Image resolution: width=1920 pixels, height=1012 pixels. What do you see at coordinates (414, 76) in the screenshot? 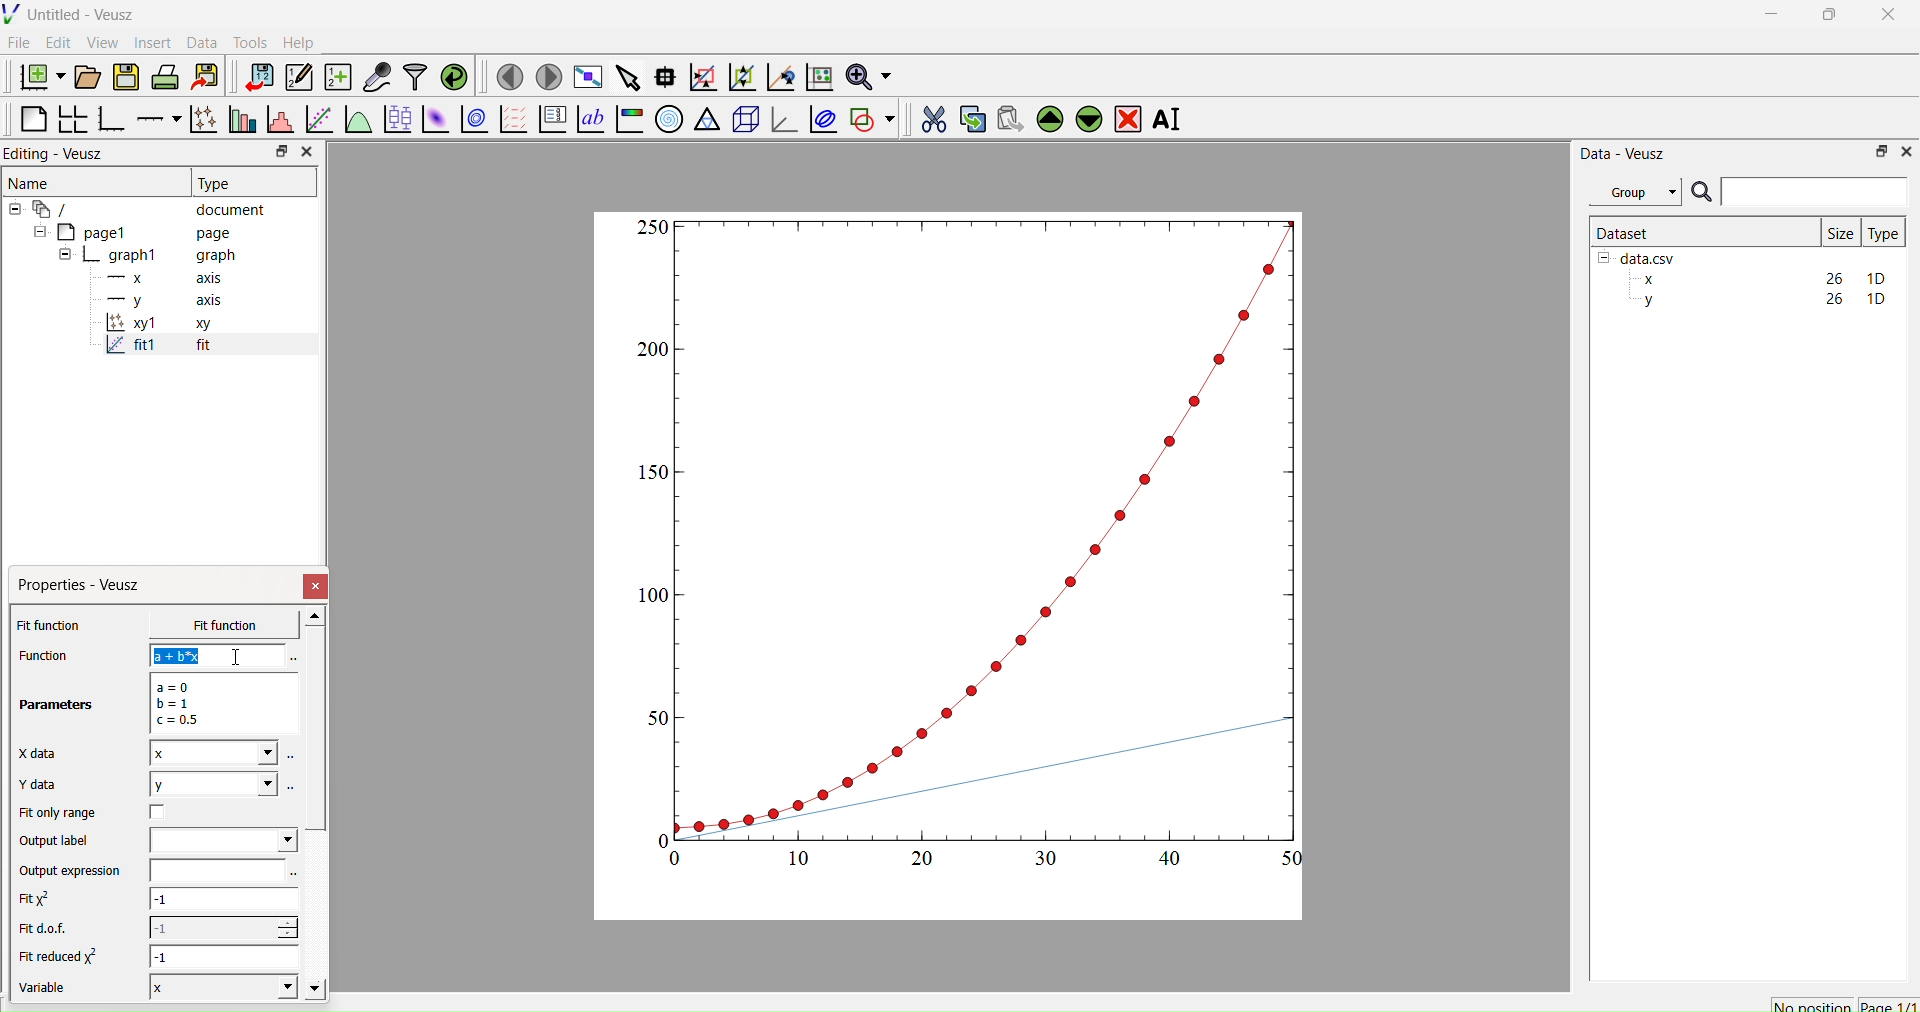
I see `Filter data` at bounding box center [414, 76].